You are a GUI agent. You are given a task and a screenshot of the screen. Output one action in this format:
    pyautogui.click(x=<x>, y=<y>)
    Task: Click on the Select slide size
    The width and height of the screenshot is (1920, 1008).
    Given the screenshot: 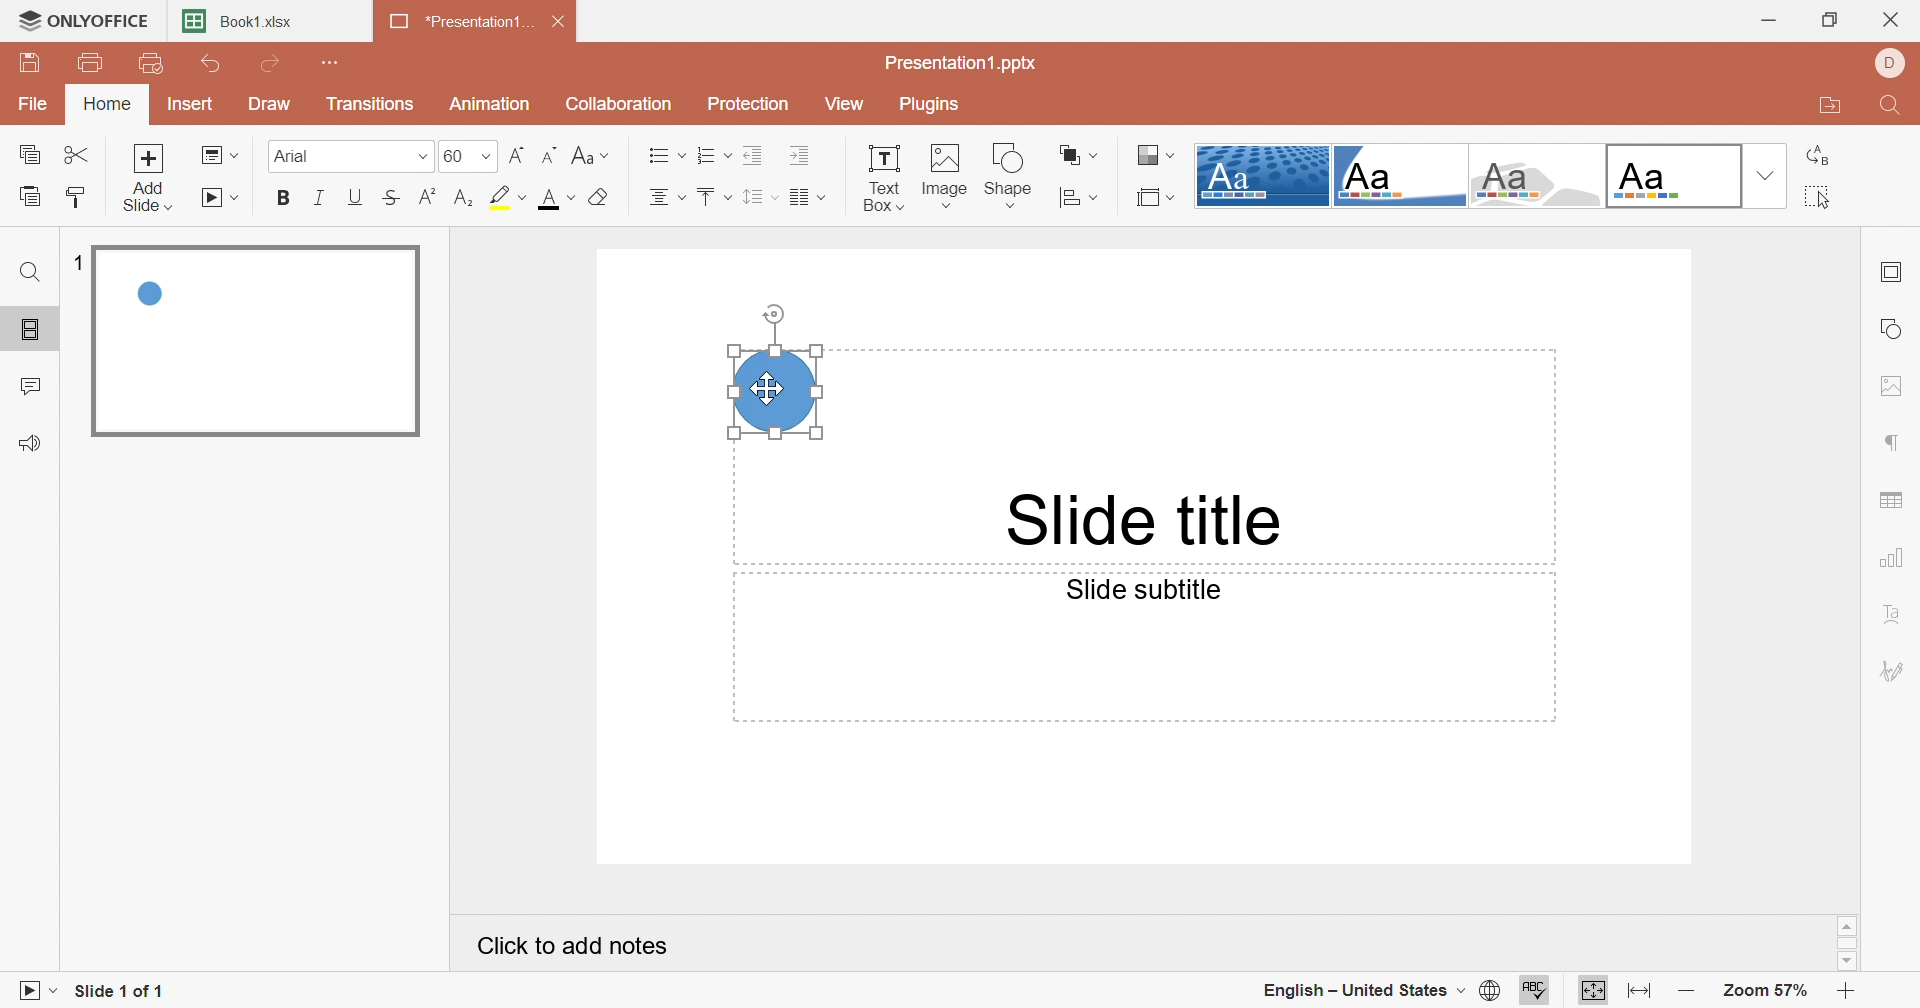 What is the action you would take?
    pyautogui.click(x=1158, y=197)
    